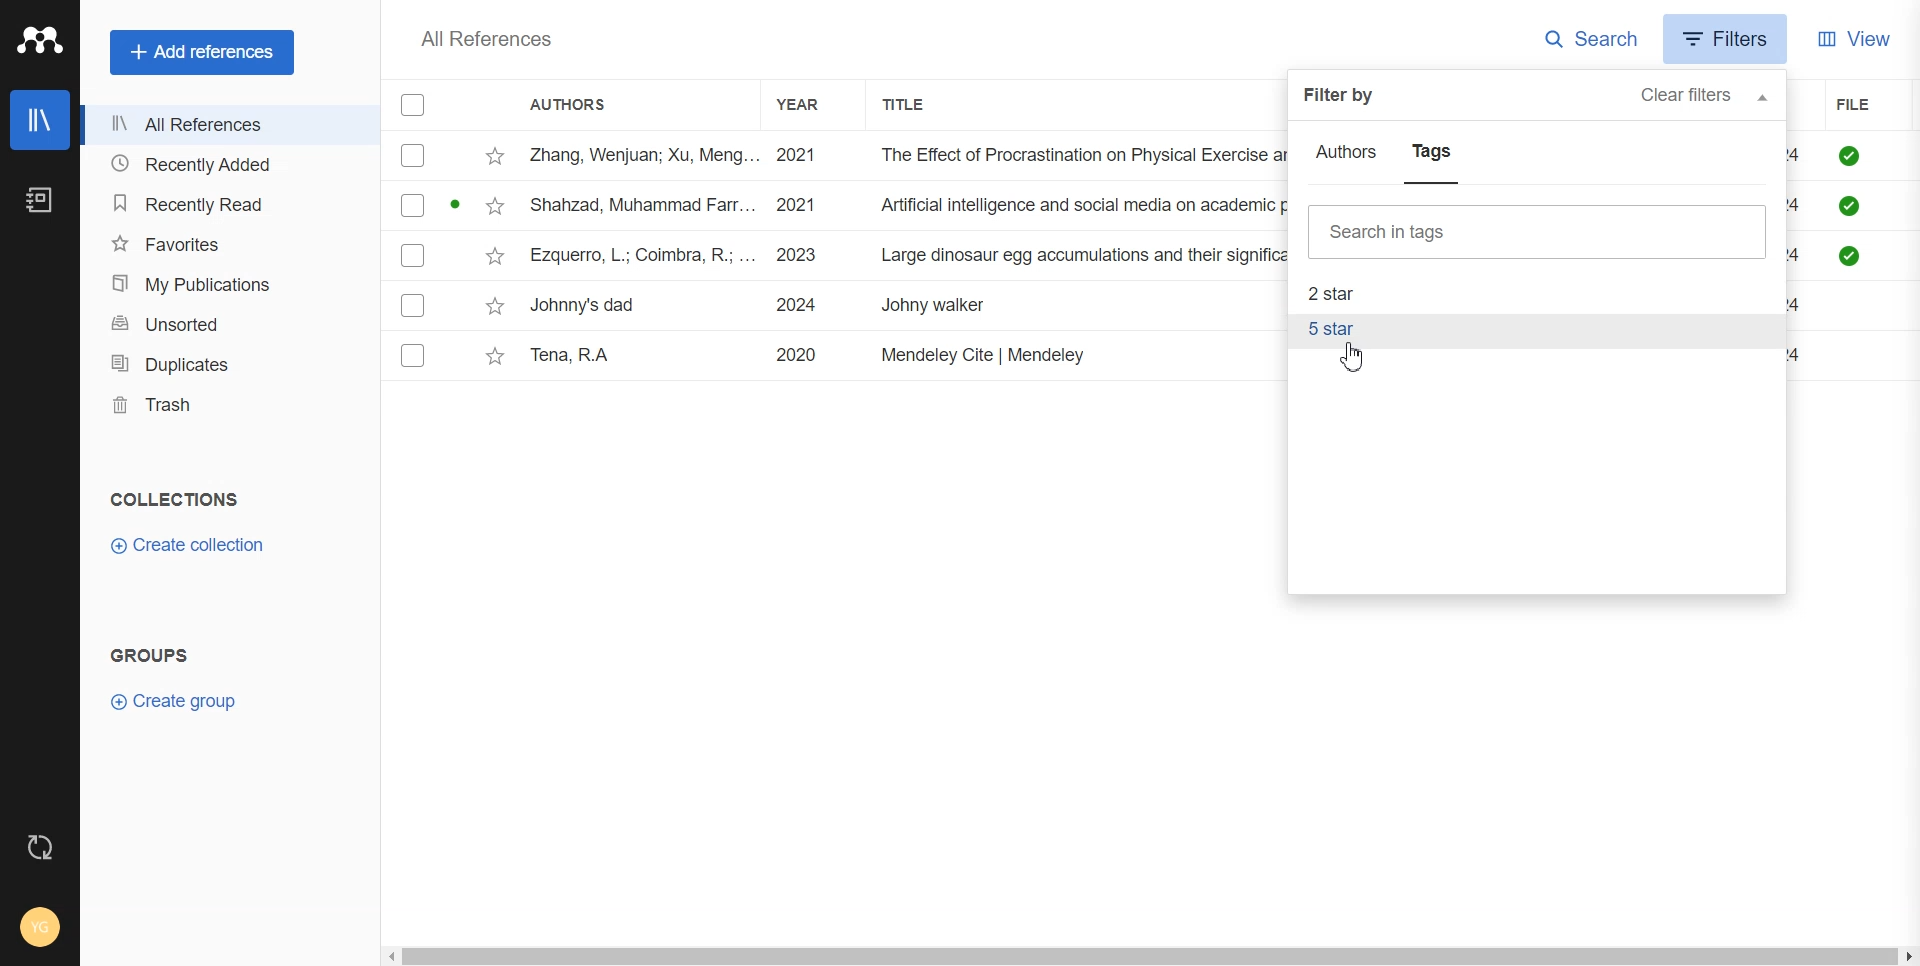  What do you see at coordinates (183, 701) in the screenshot?
I see `Create Group` at bounding box center [183, 701].